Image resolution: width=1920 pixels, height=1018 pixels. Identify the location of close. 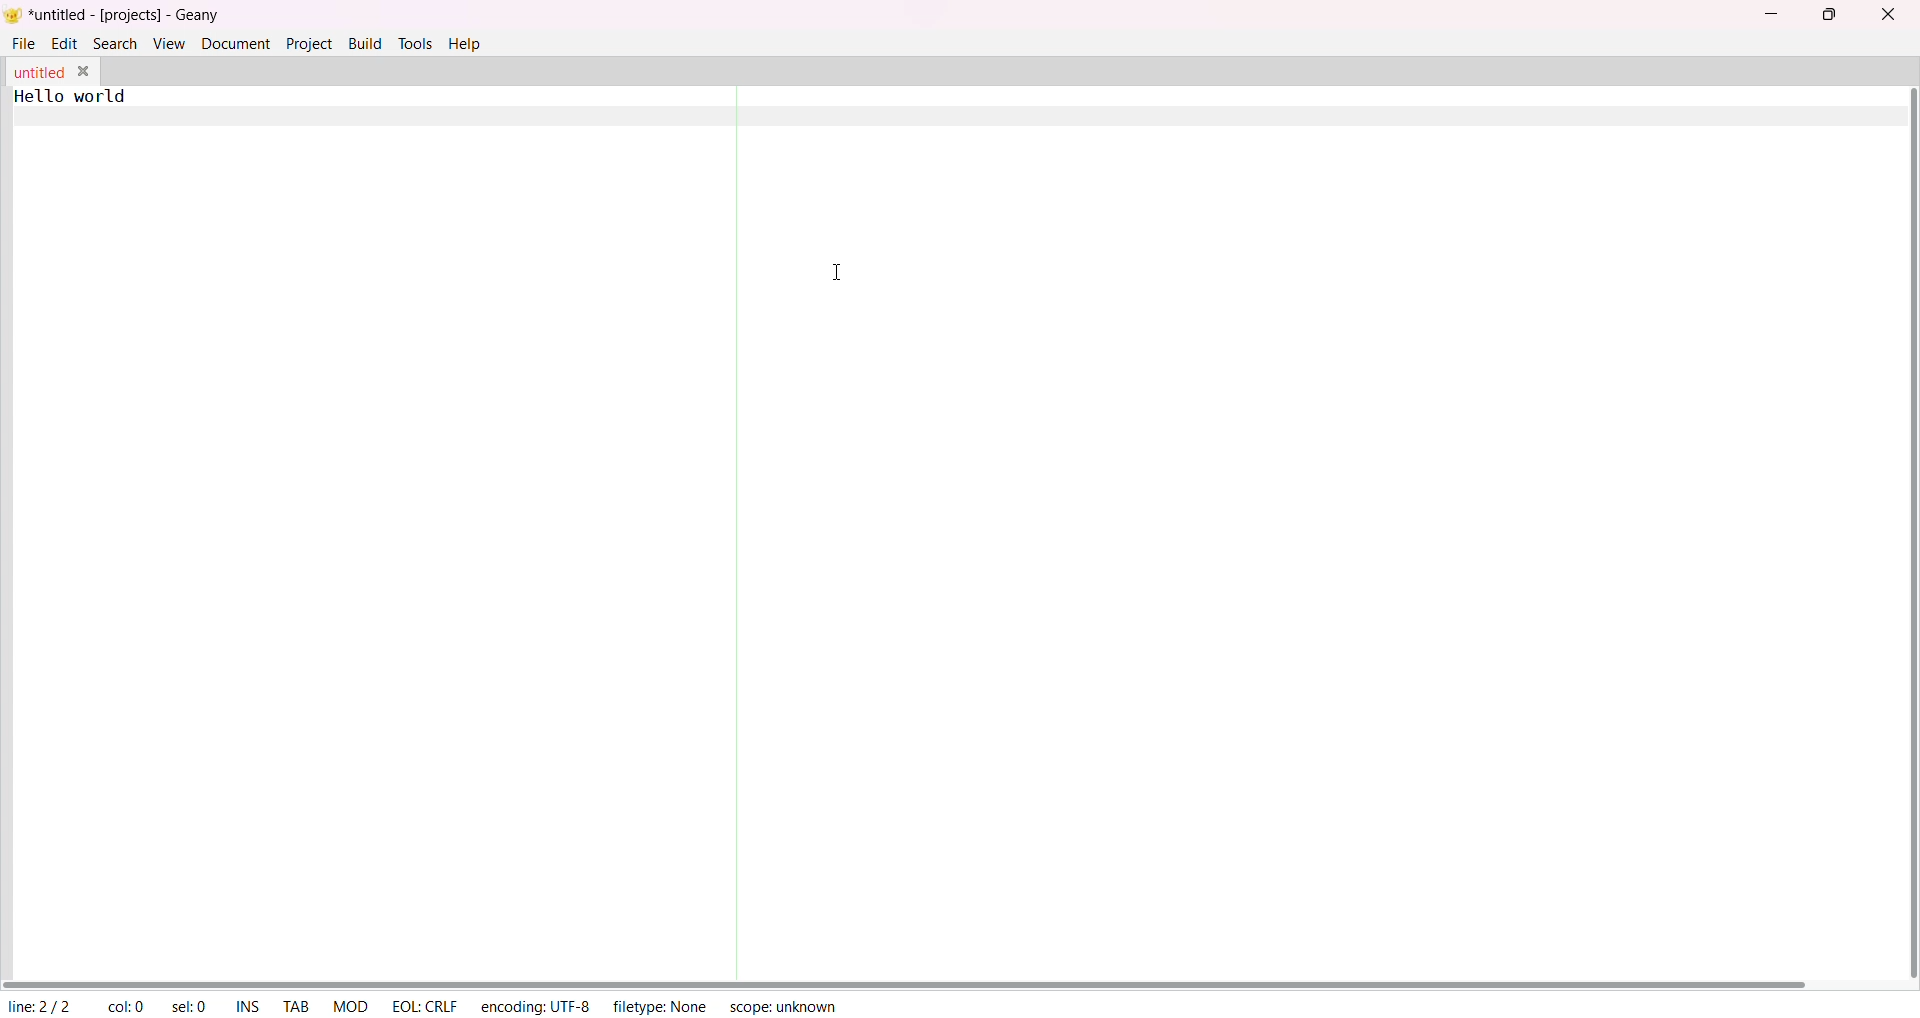
(1888, 14).